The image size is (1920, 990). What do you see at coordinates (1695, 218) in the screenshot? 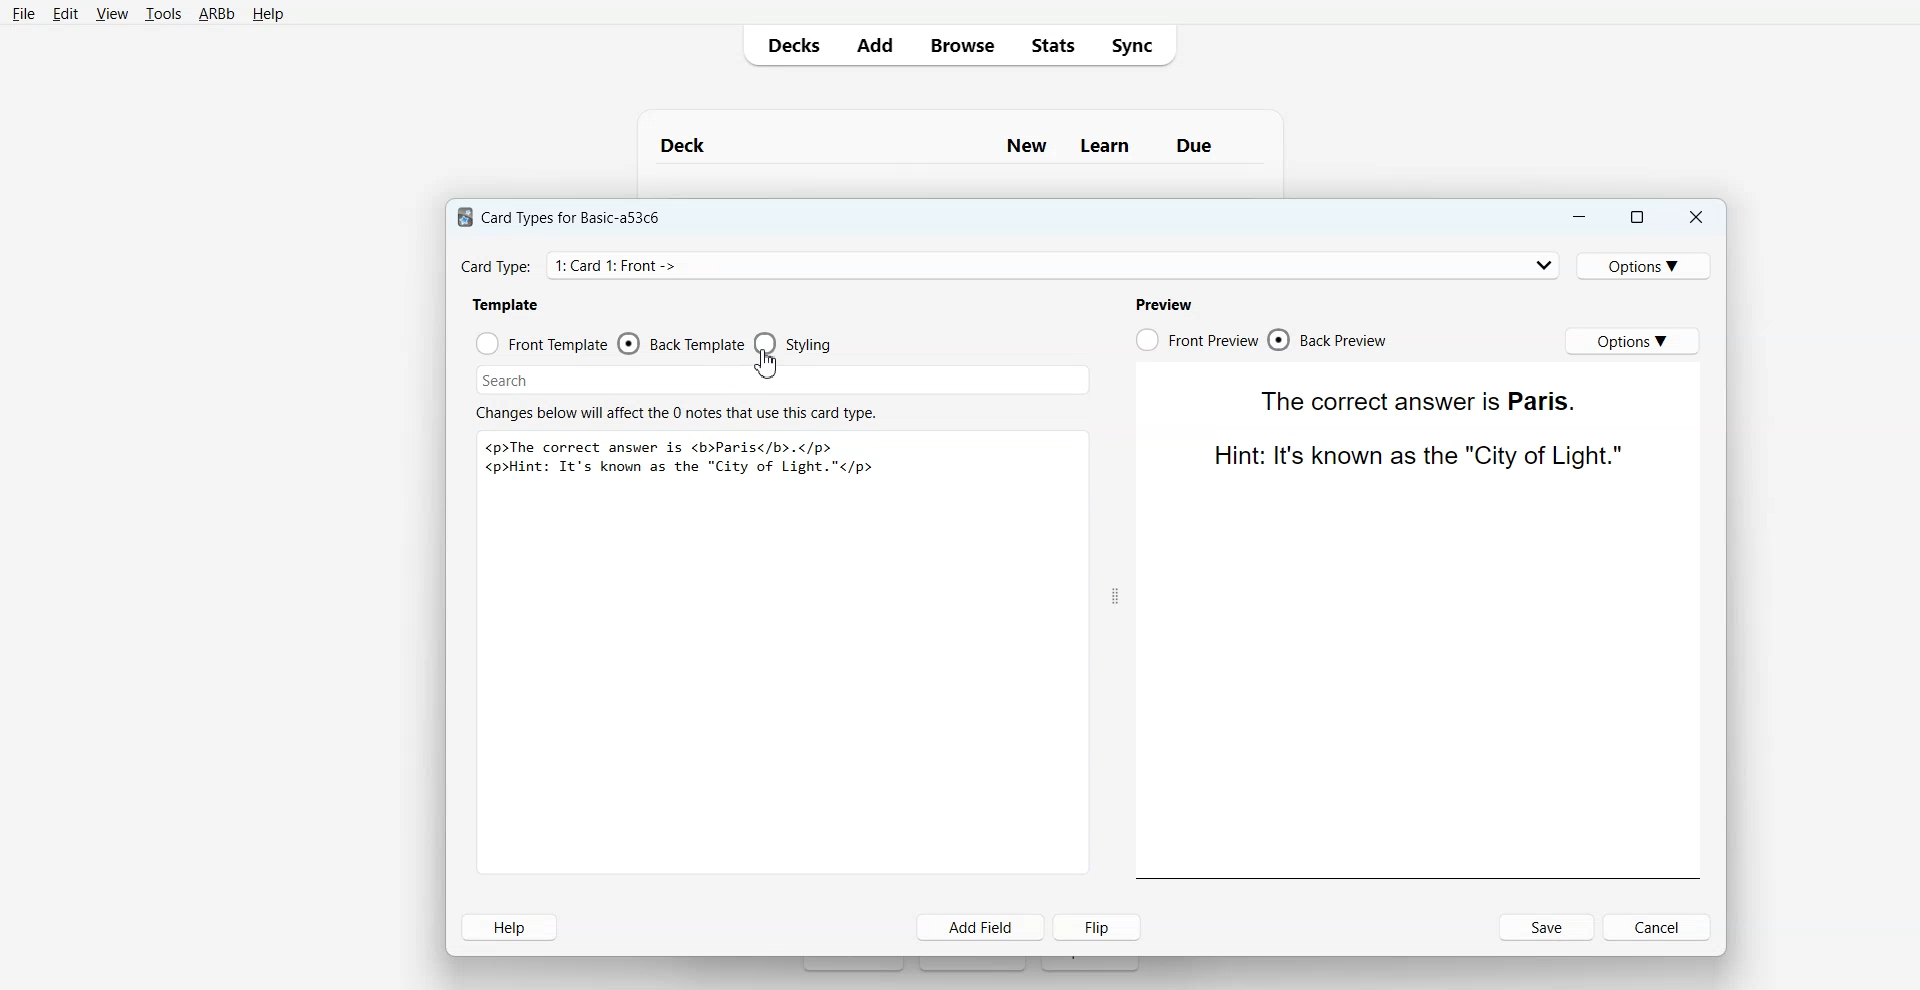
I see `Close` at bounding box center [1695, 218].